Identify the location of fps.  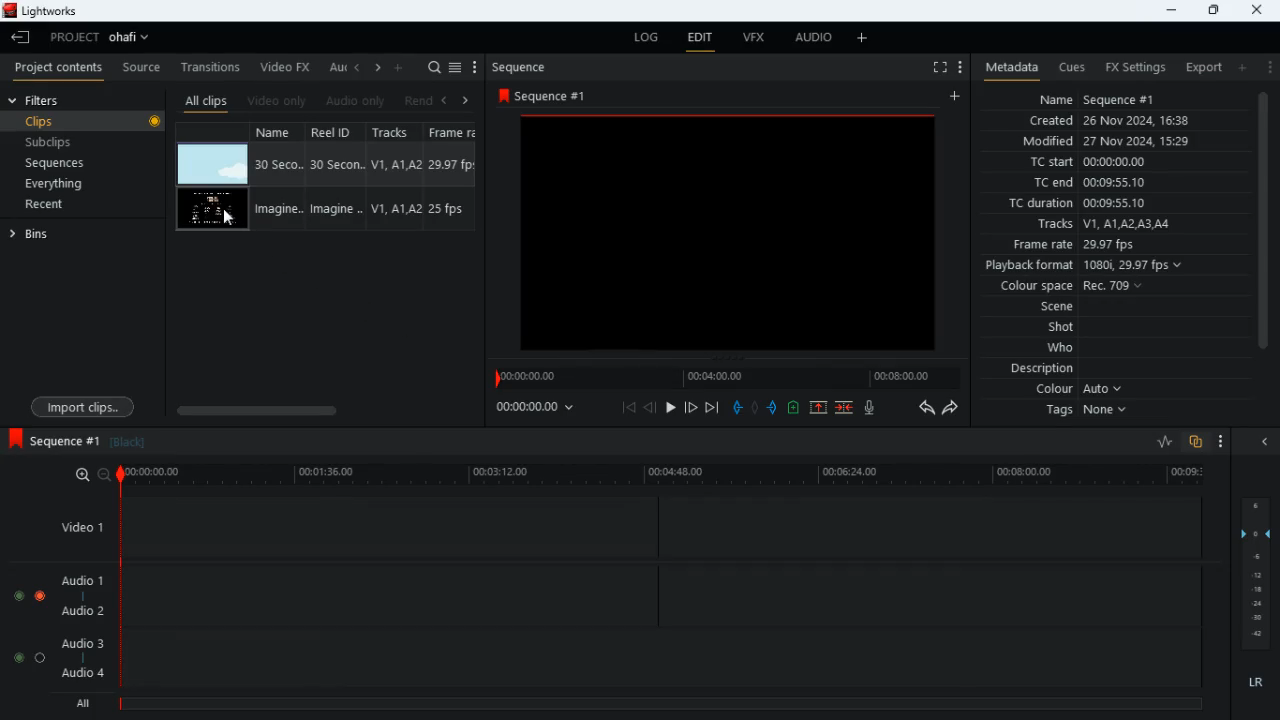
(454, 132).